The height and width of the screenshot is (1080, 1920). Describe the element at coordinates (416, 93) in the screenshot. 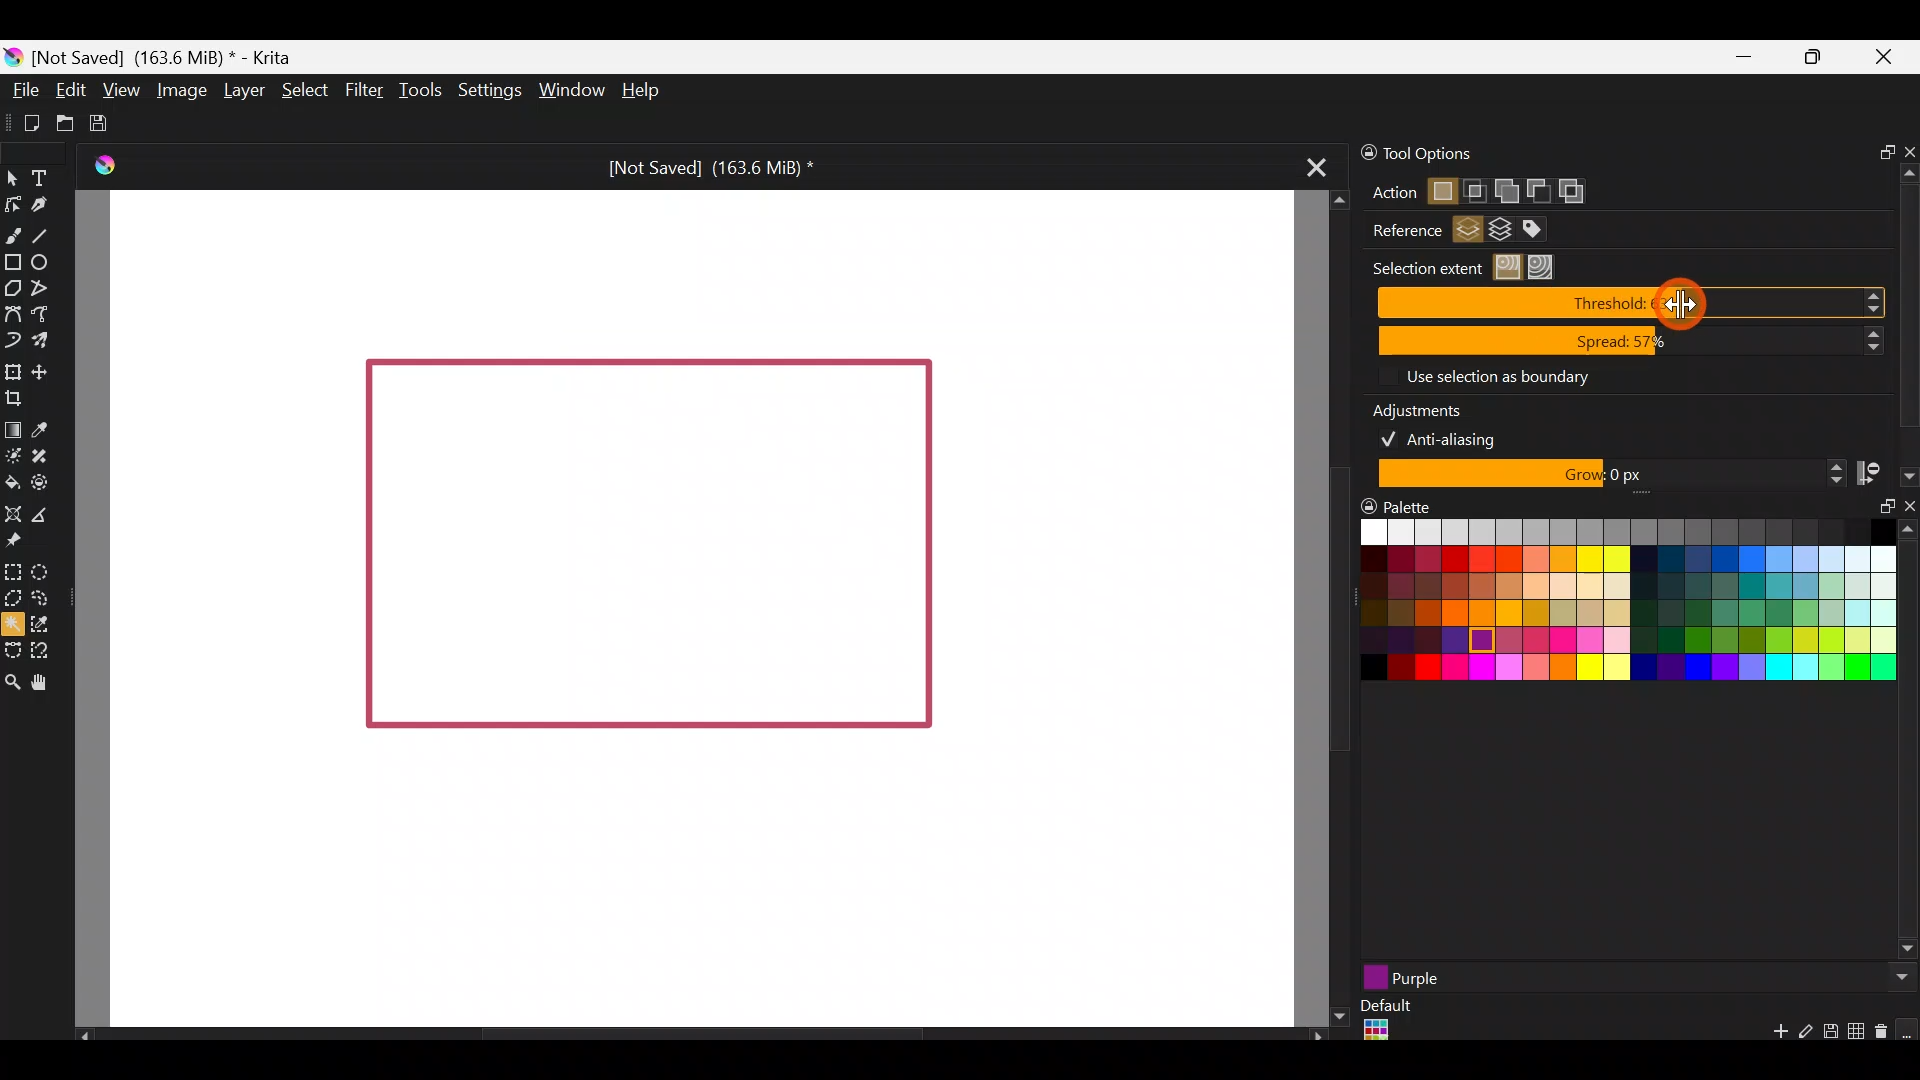

I see `Tools` at that location.